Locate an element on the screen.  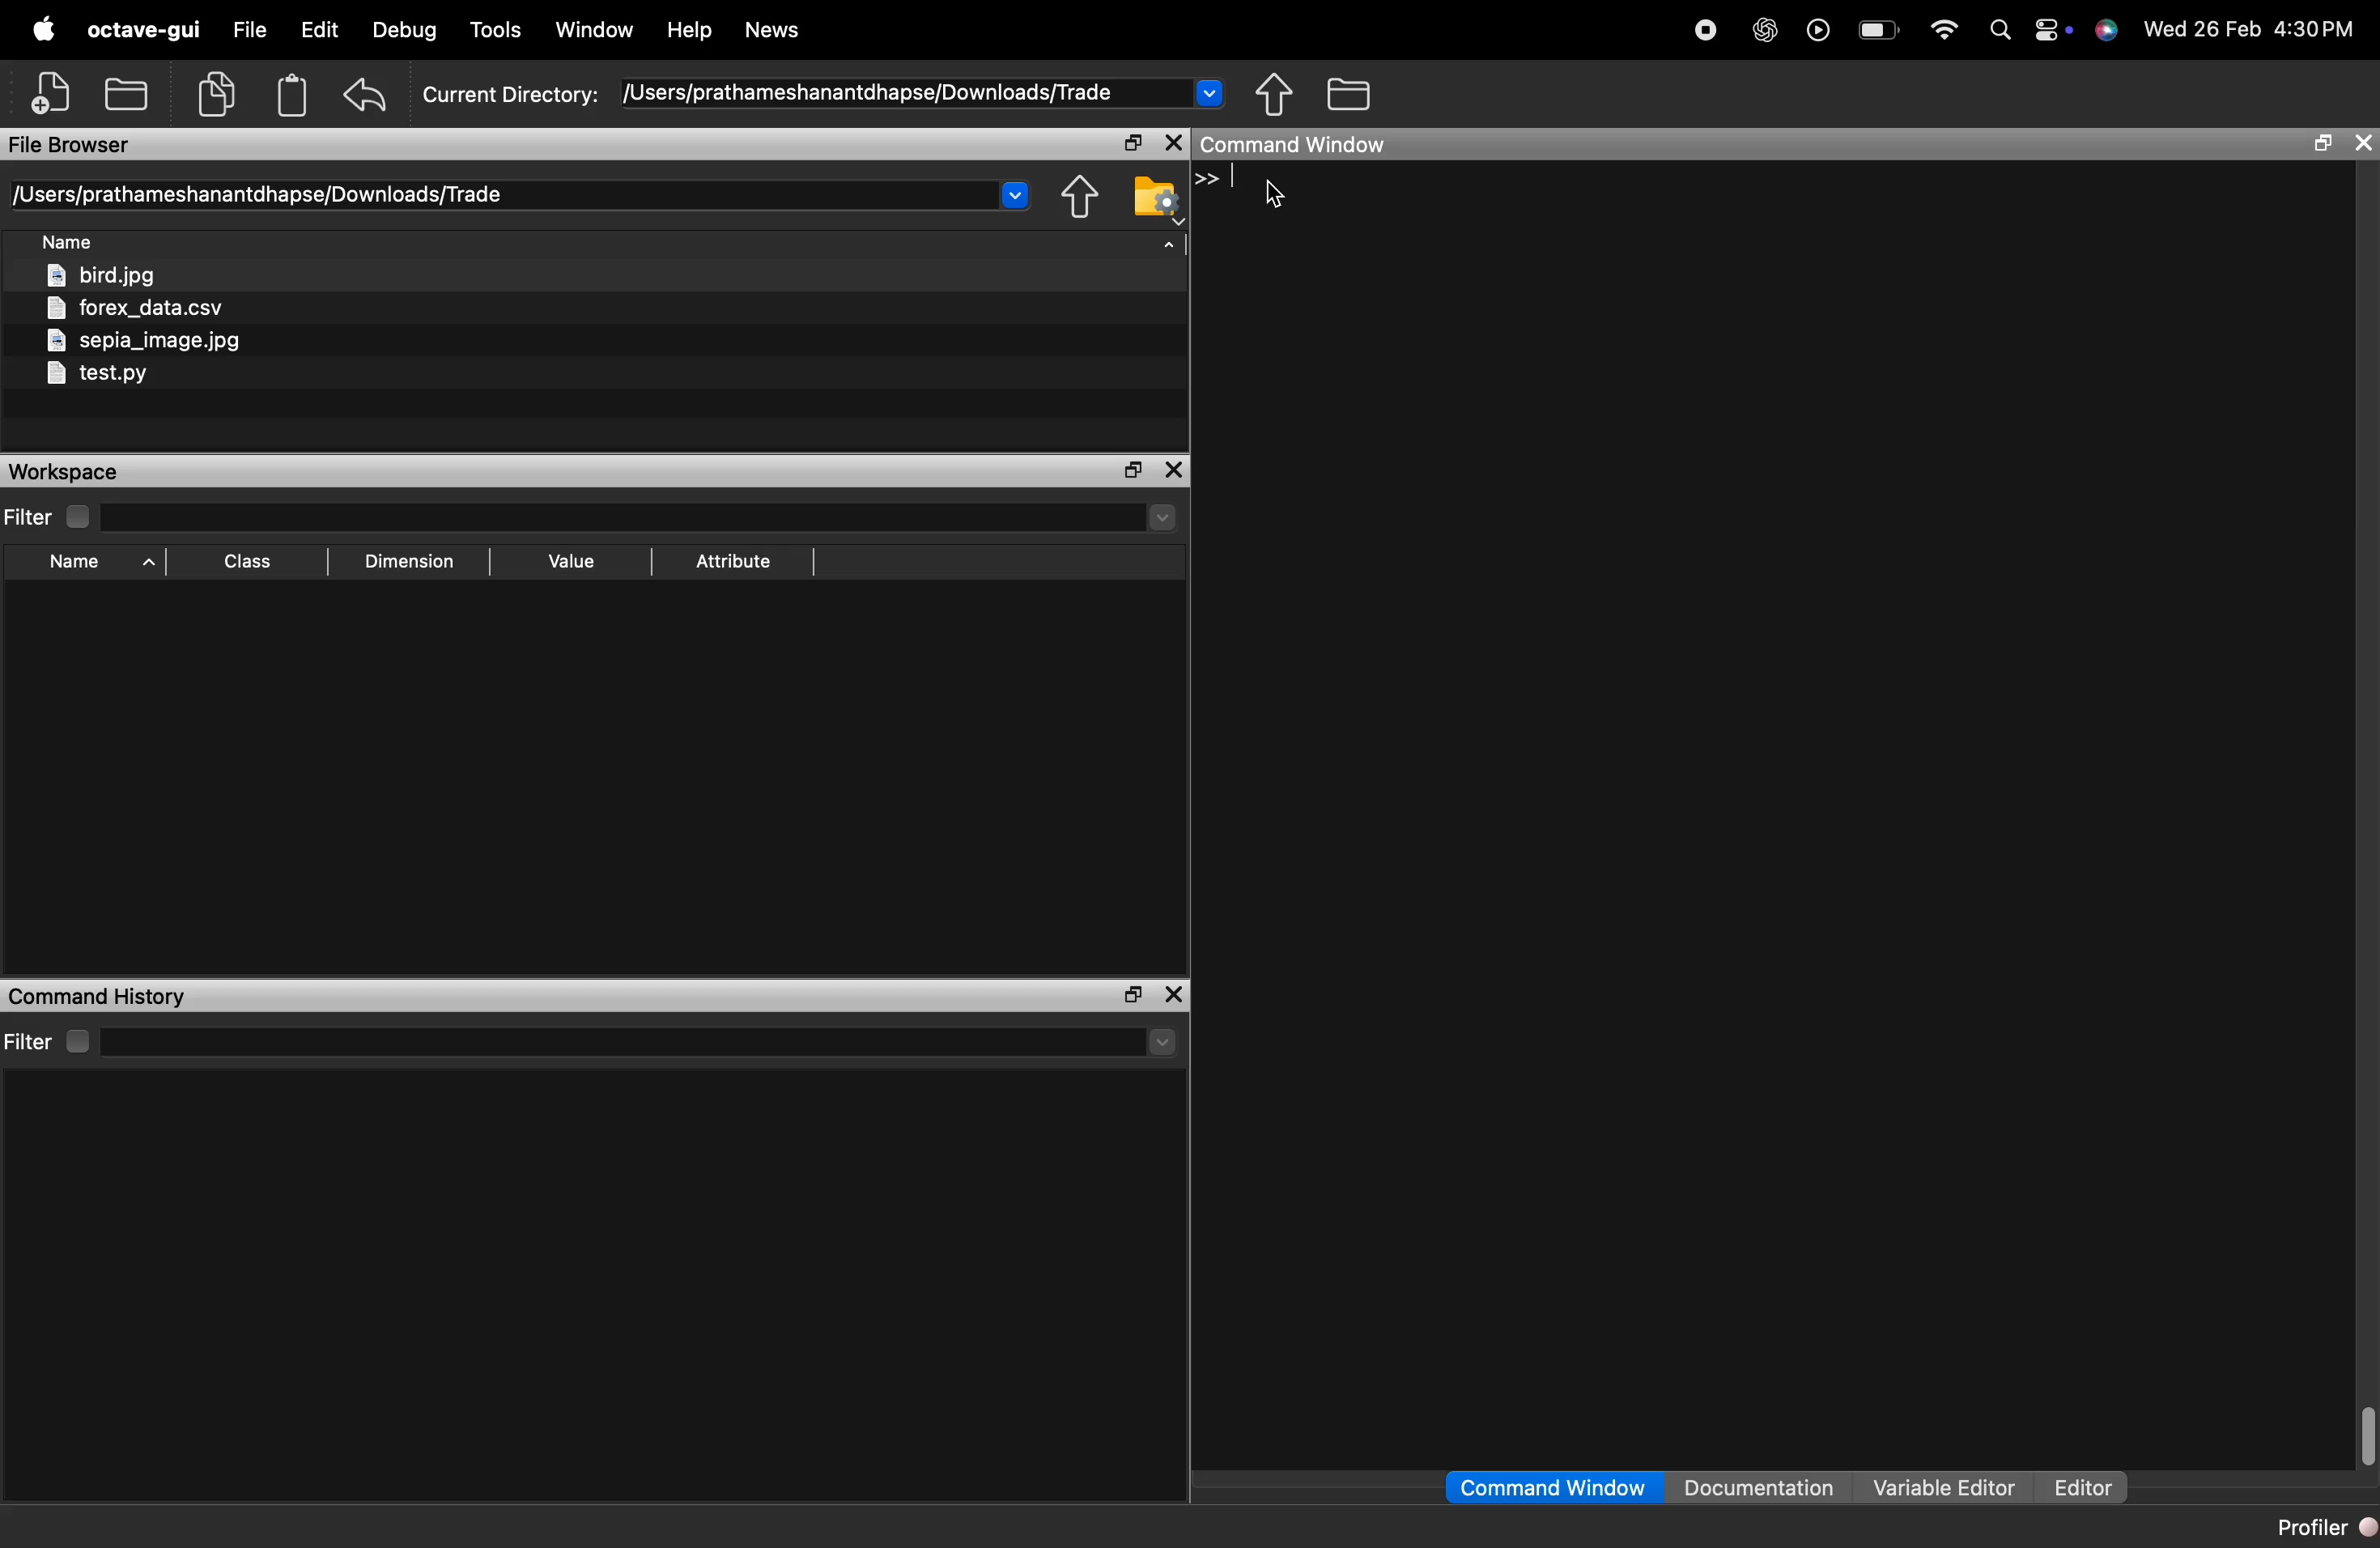
action center is located at coordinates (2055, 29).